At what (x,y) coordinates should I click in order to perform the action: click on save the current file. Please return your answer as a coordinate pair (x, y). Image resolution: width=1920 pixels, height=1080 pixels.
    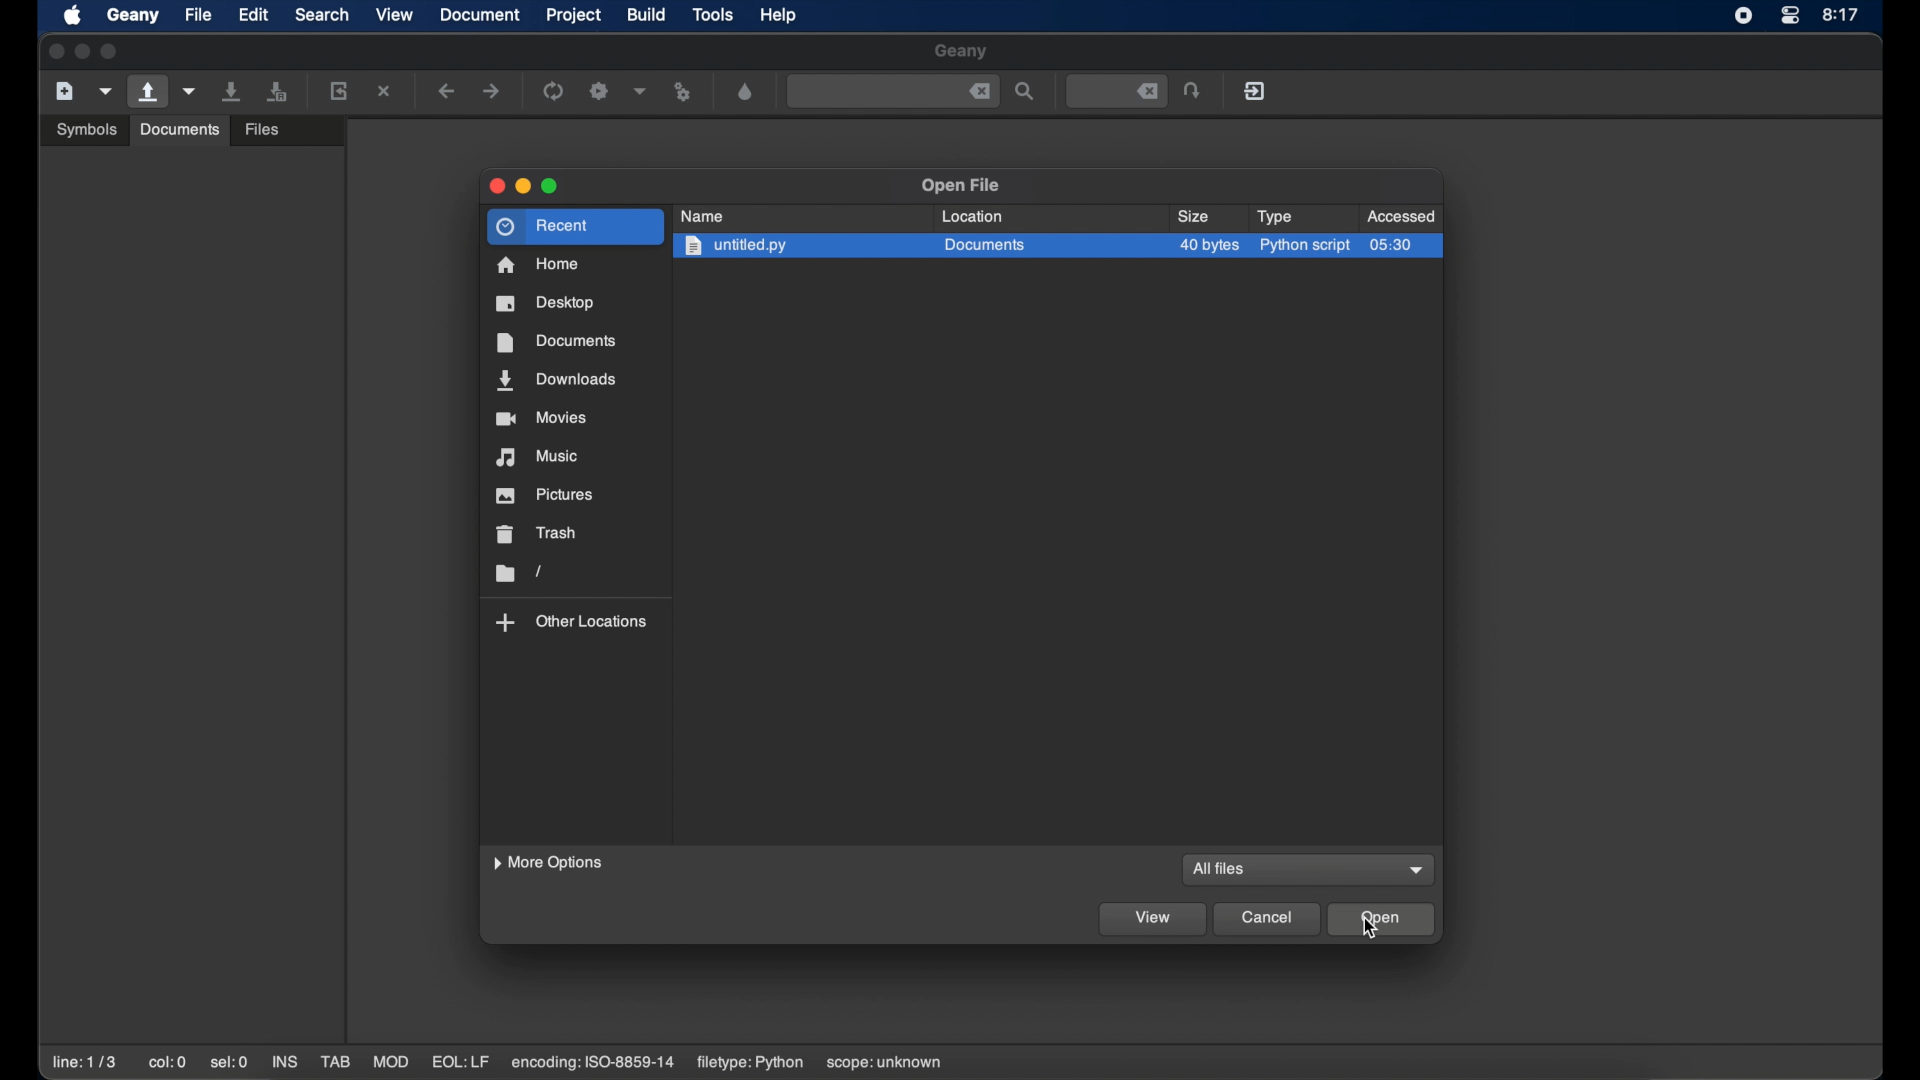
    Looking at the image, I should click on (232, 91).